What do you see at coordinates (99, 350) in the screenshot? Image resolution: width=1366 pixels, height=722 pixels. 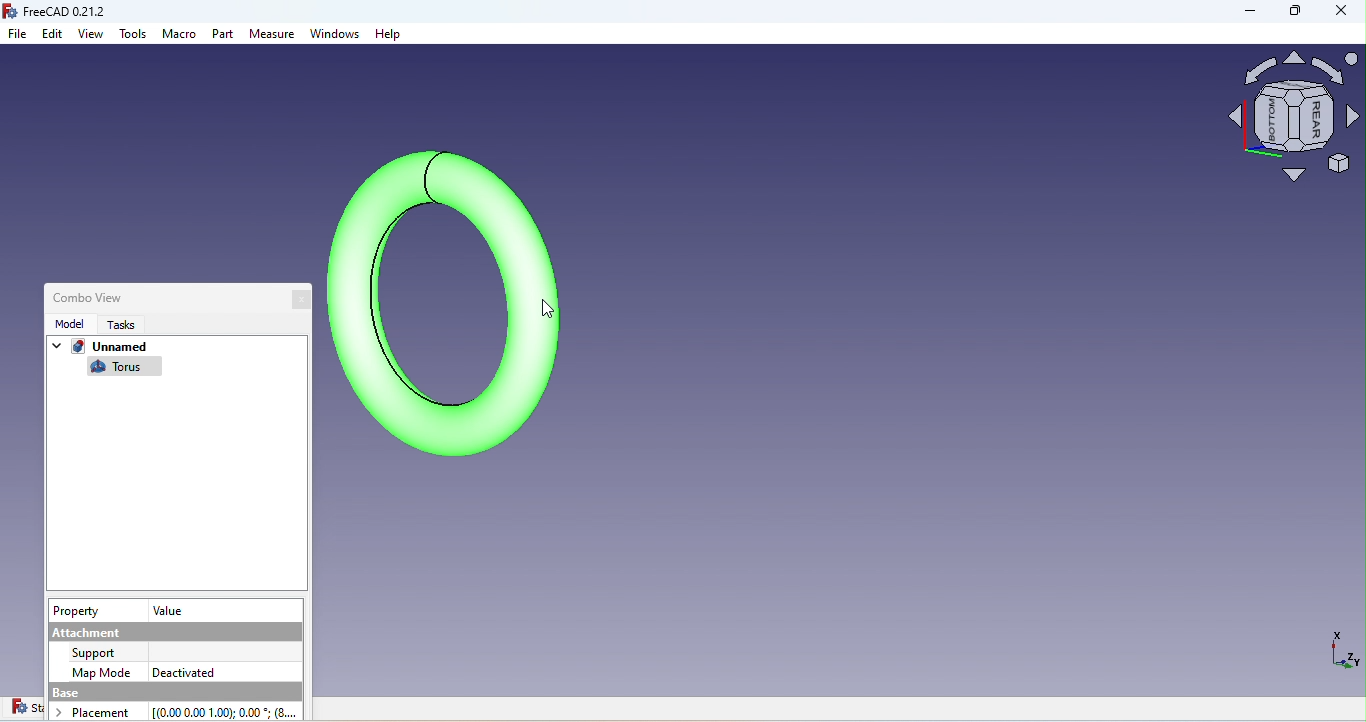 I see `Unnamed` at bounding box center [99, 350].